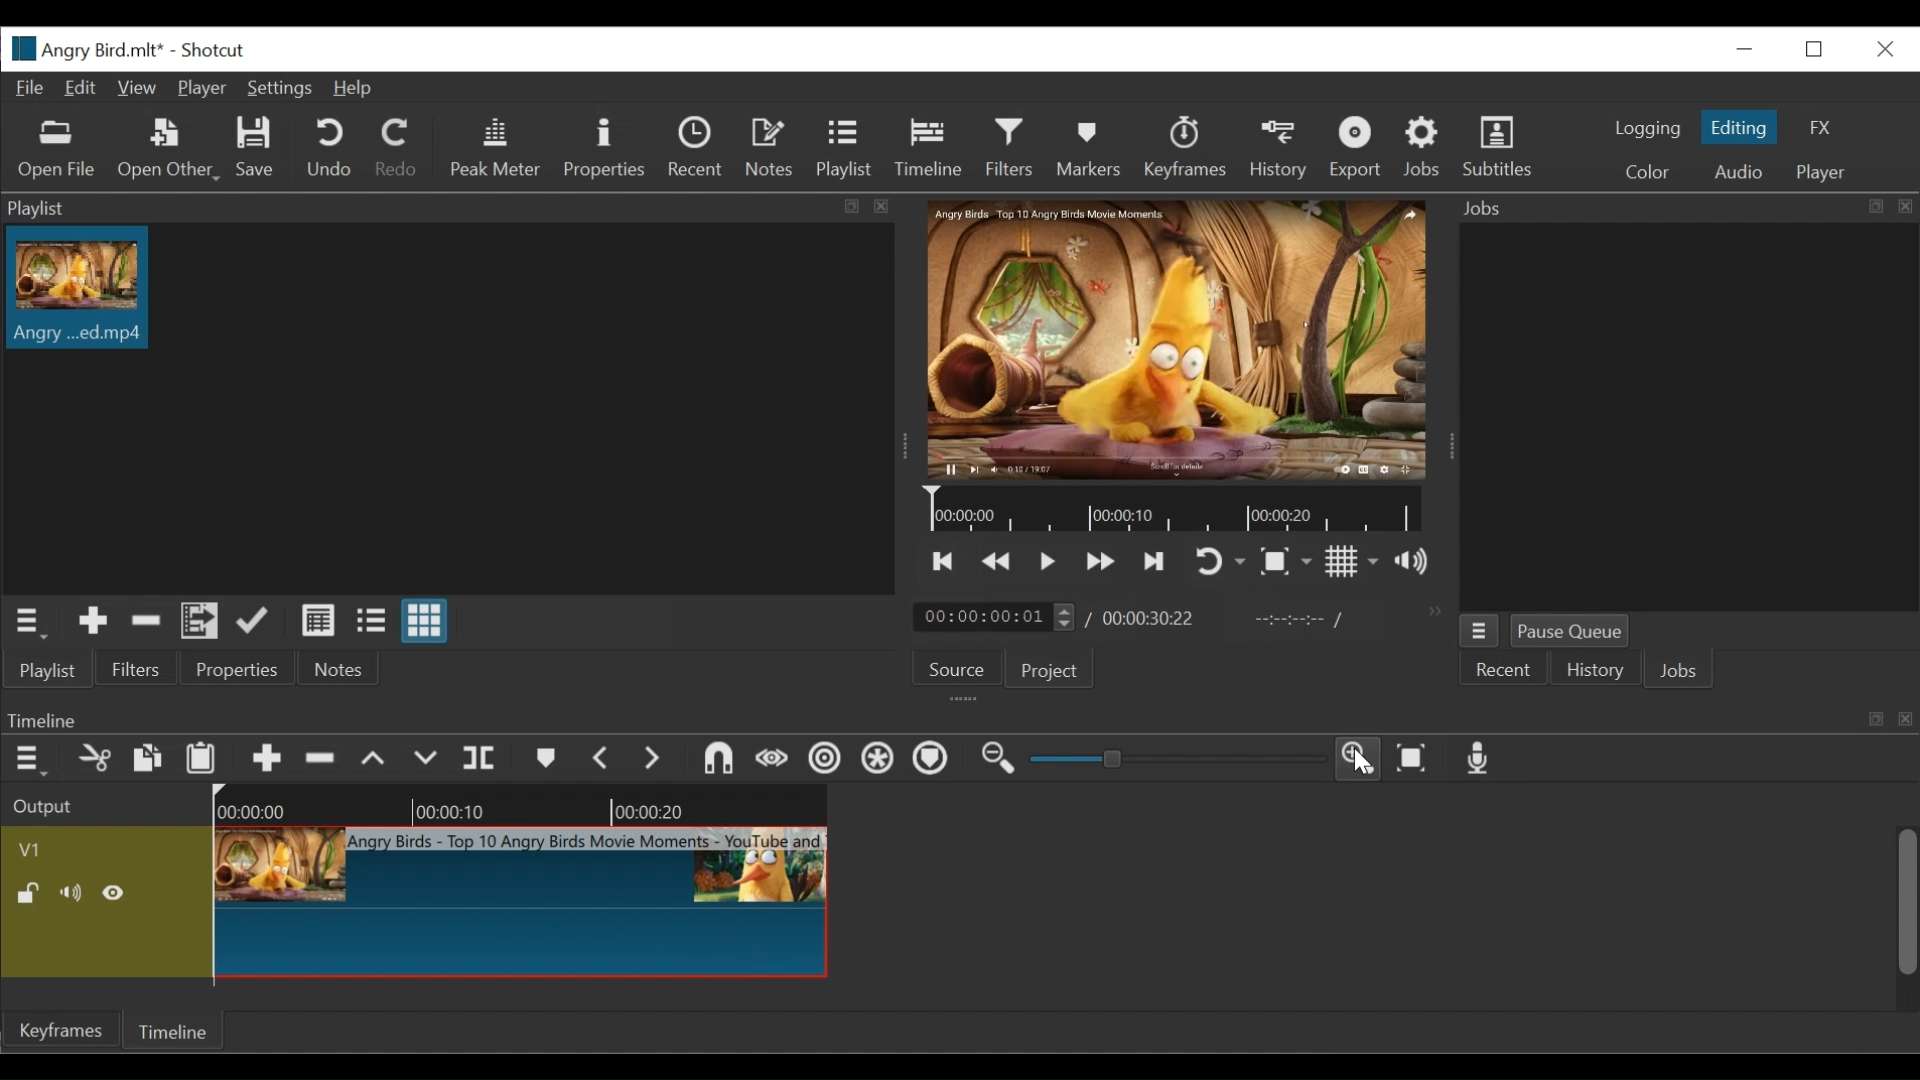 The height and width of the screenshot is (1080, 1920). Describe the element at coordinates (94, 757) in the screenshot. I see `Cut` at that location.